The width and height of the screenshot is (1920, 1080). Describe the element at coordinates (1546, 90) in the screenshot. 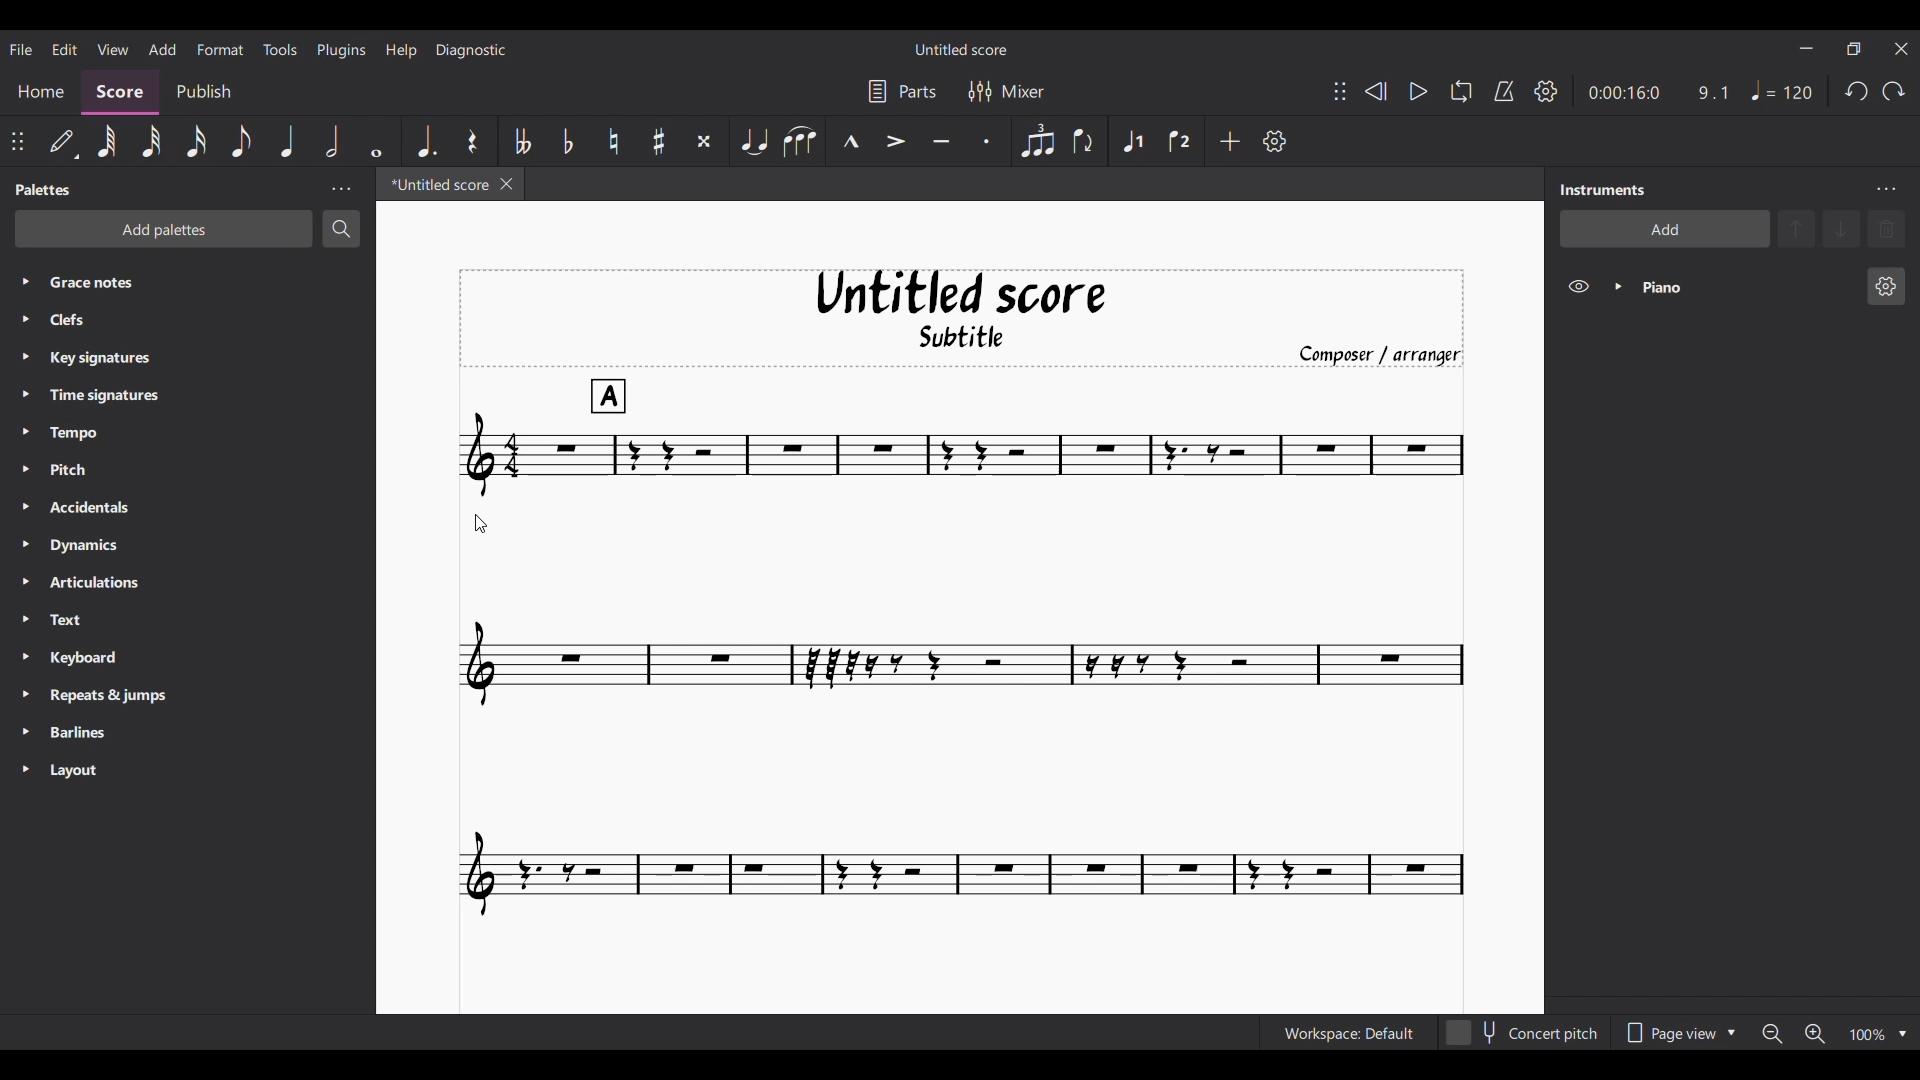

I see `Playback settings` at that location.